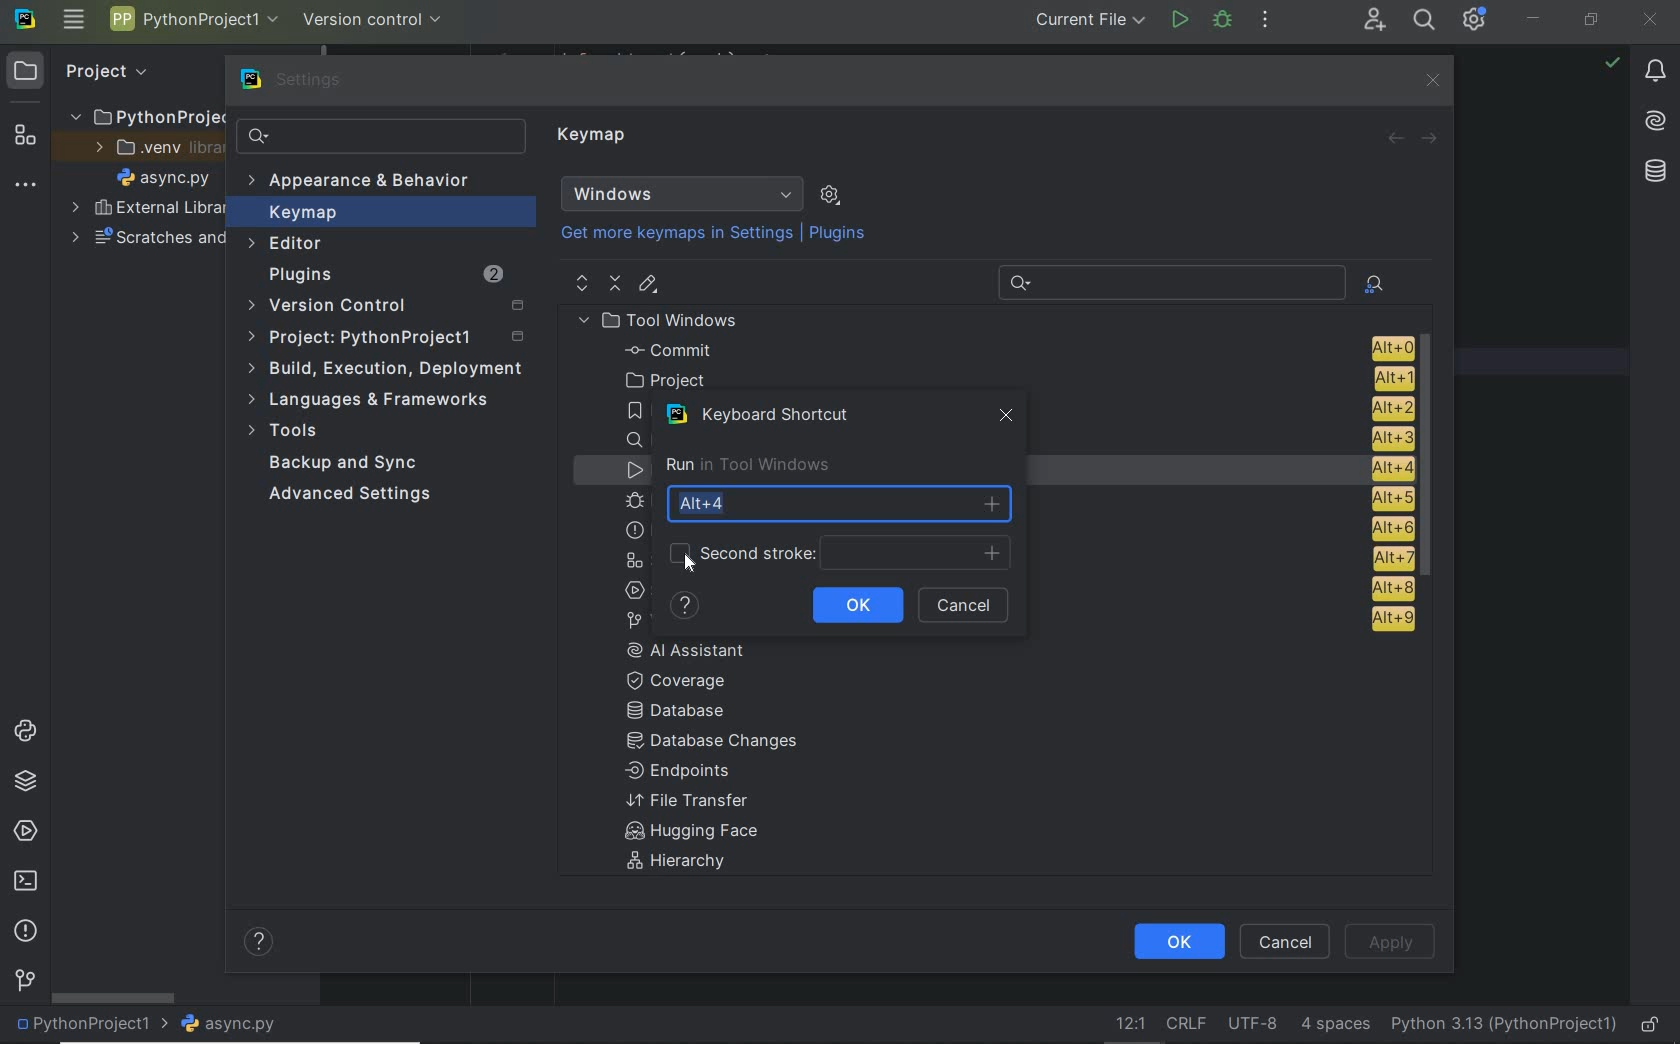 The image size is (1680, 1044). Describe the element at coordinates (345, 464) in the screenshot. I see `Backup and Sync` at that location.